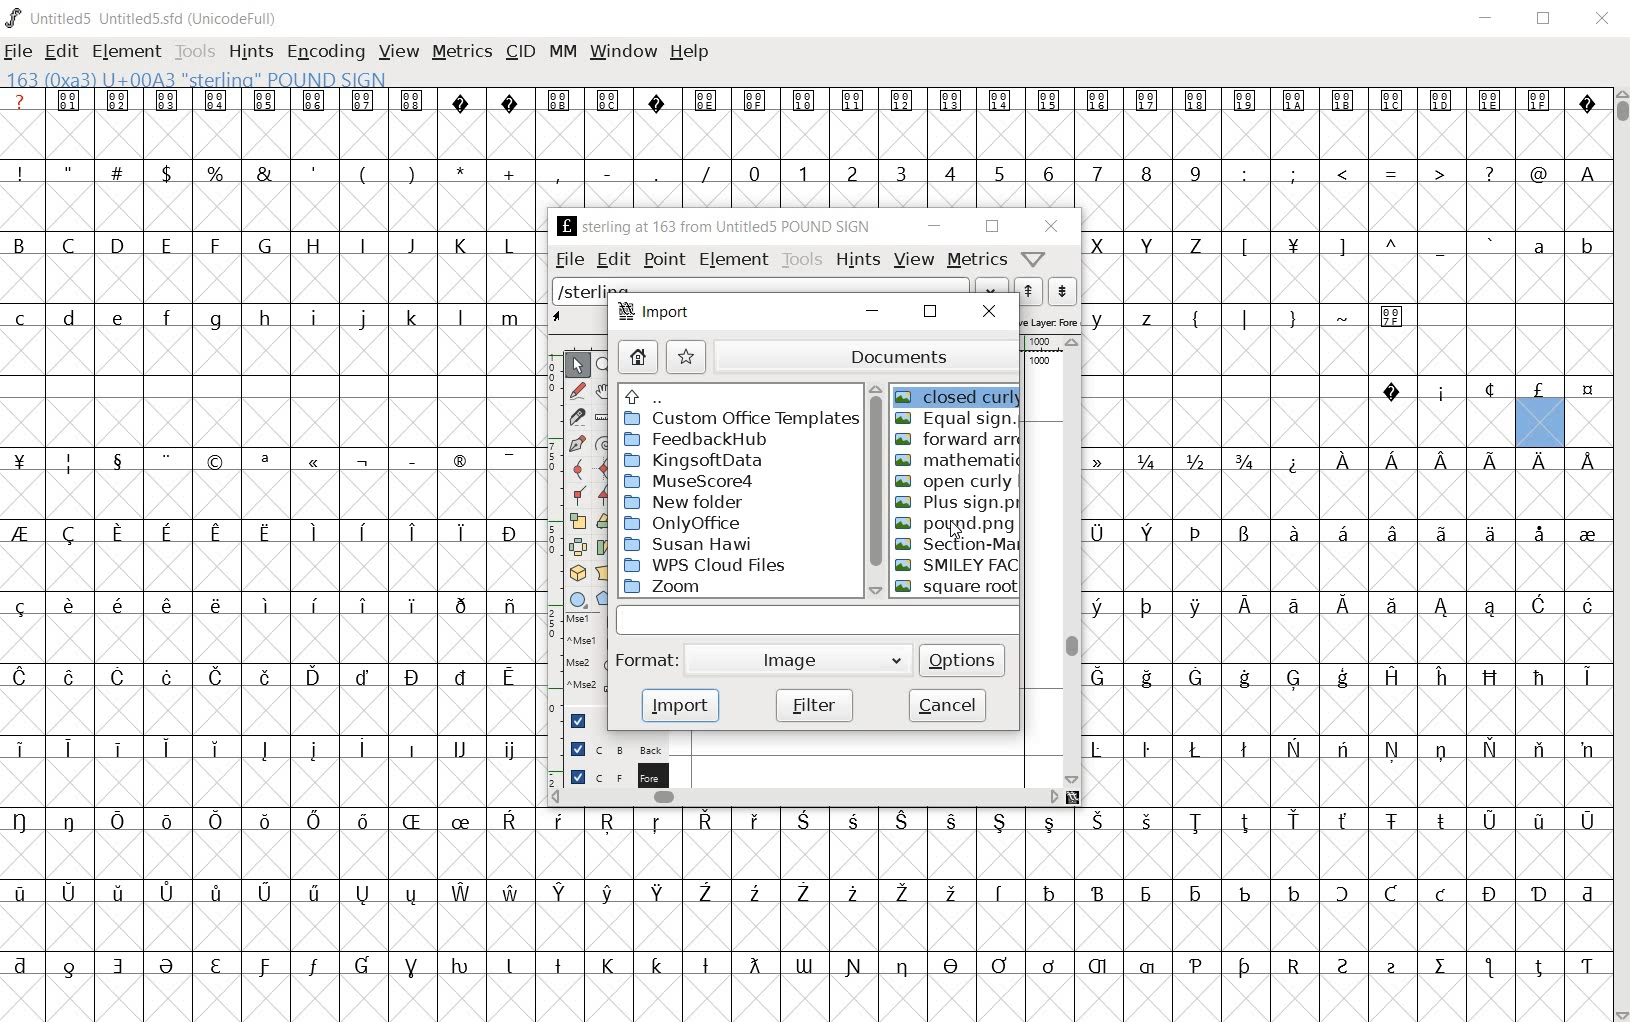 The image size is (1630, 1022). What do you see at coordinates (315, 174) in the screenshot?
I see `'` at bounding box center [315, 174].